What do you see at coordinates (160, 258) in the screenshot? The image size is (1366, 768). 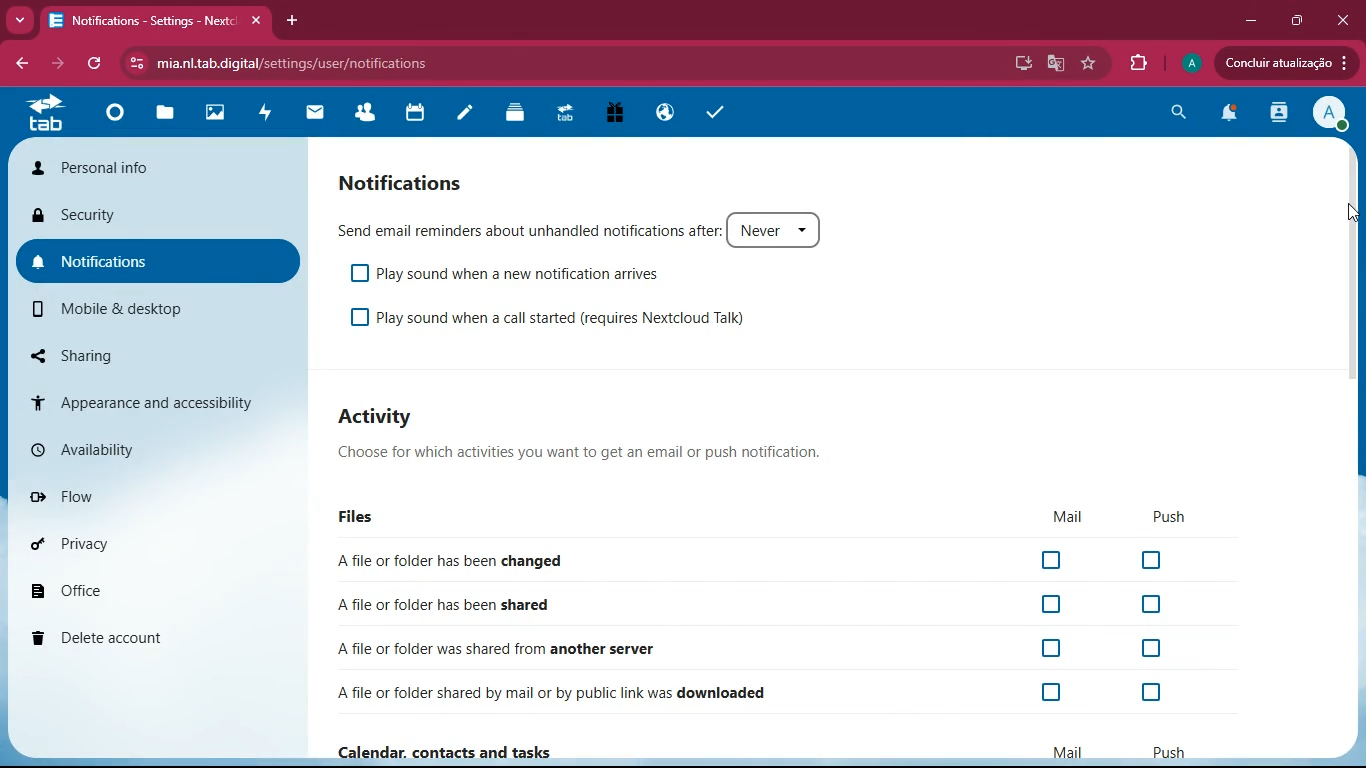 I see `notifications` at bounding box center [160, 258].